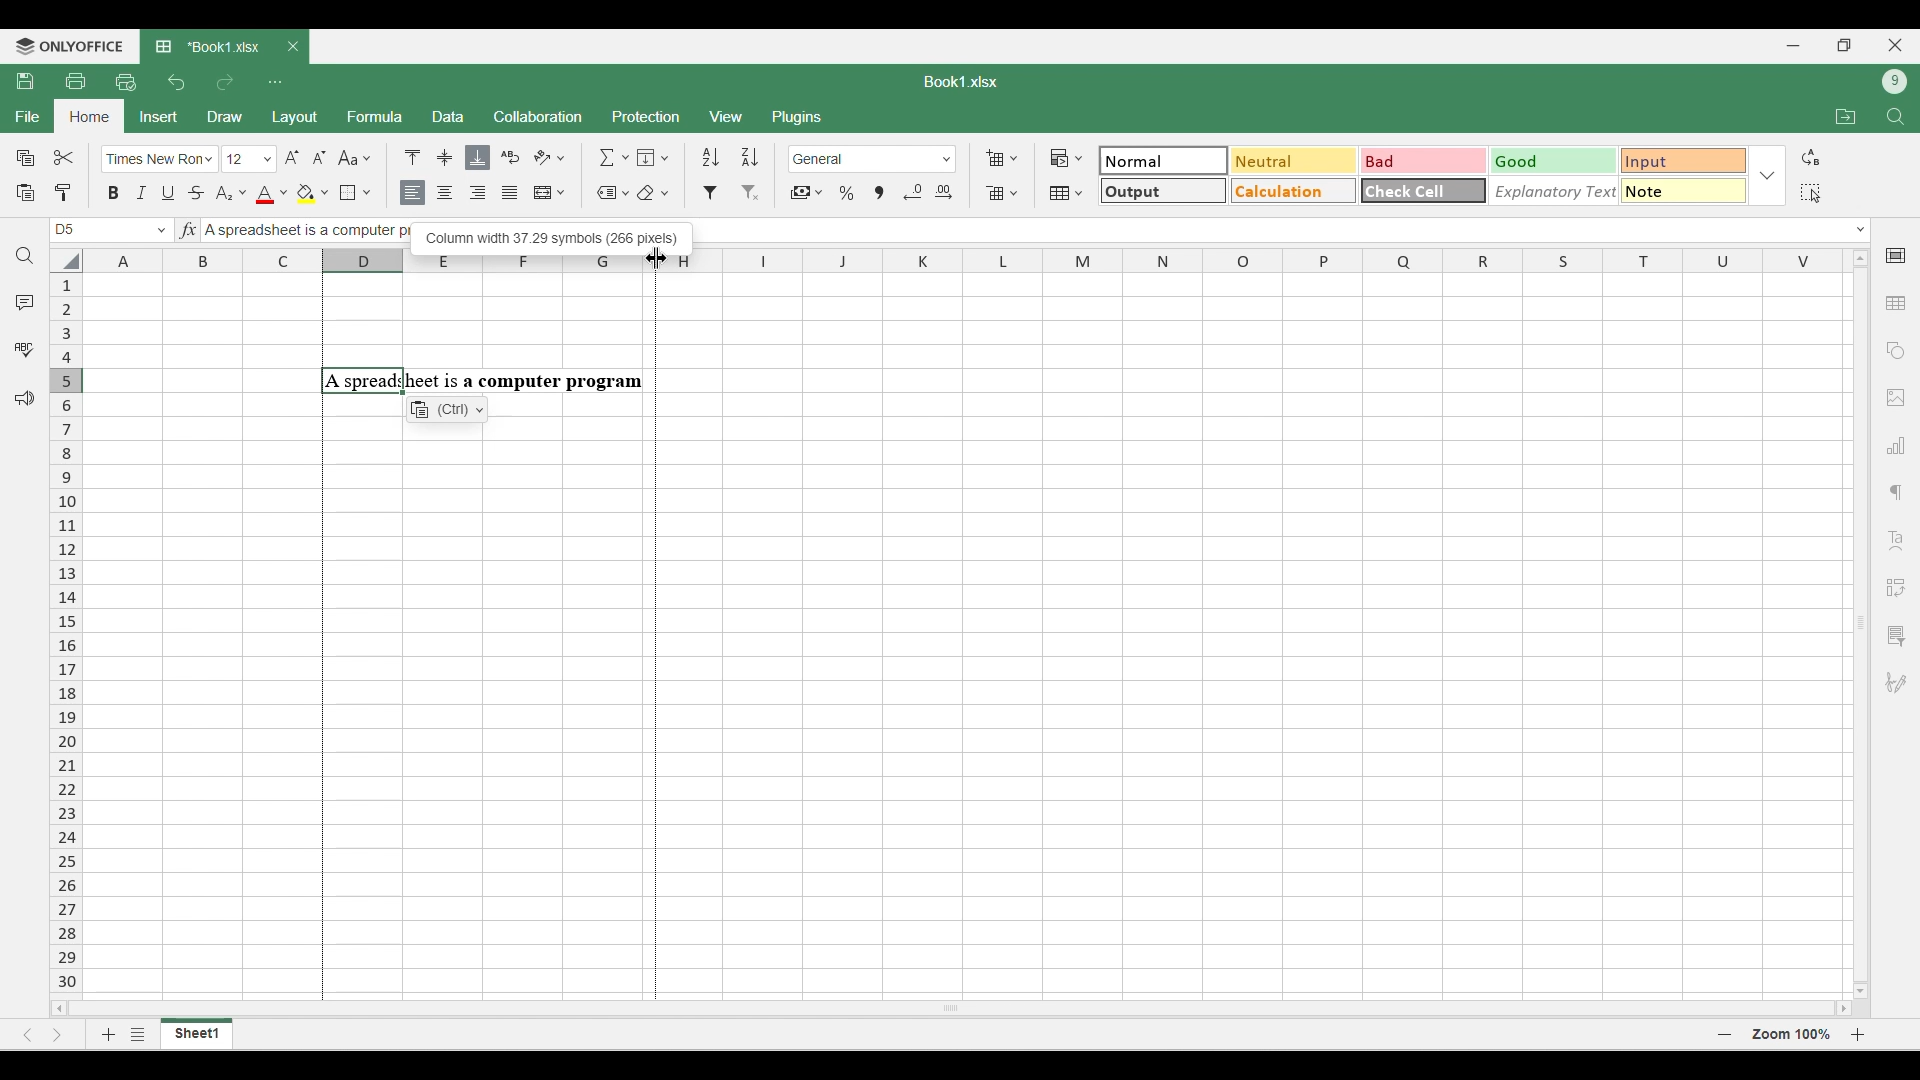 The height and width of the screenshot is (1080, 1920). What do you see at coordinates (24, 80) in the screenshot?
I see `Save` at bounding box center [24, 80].